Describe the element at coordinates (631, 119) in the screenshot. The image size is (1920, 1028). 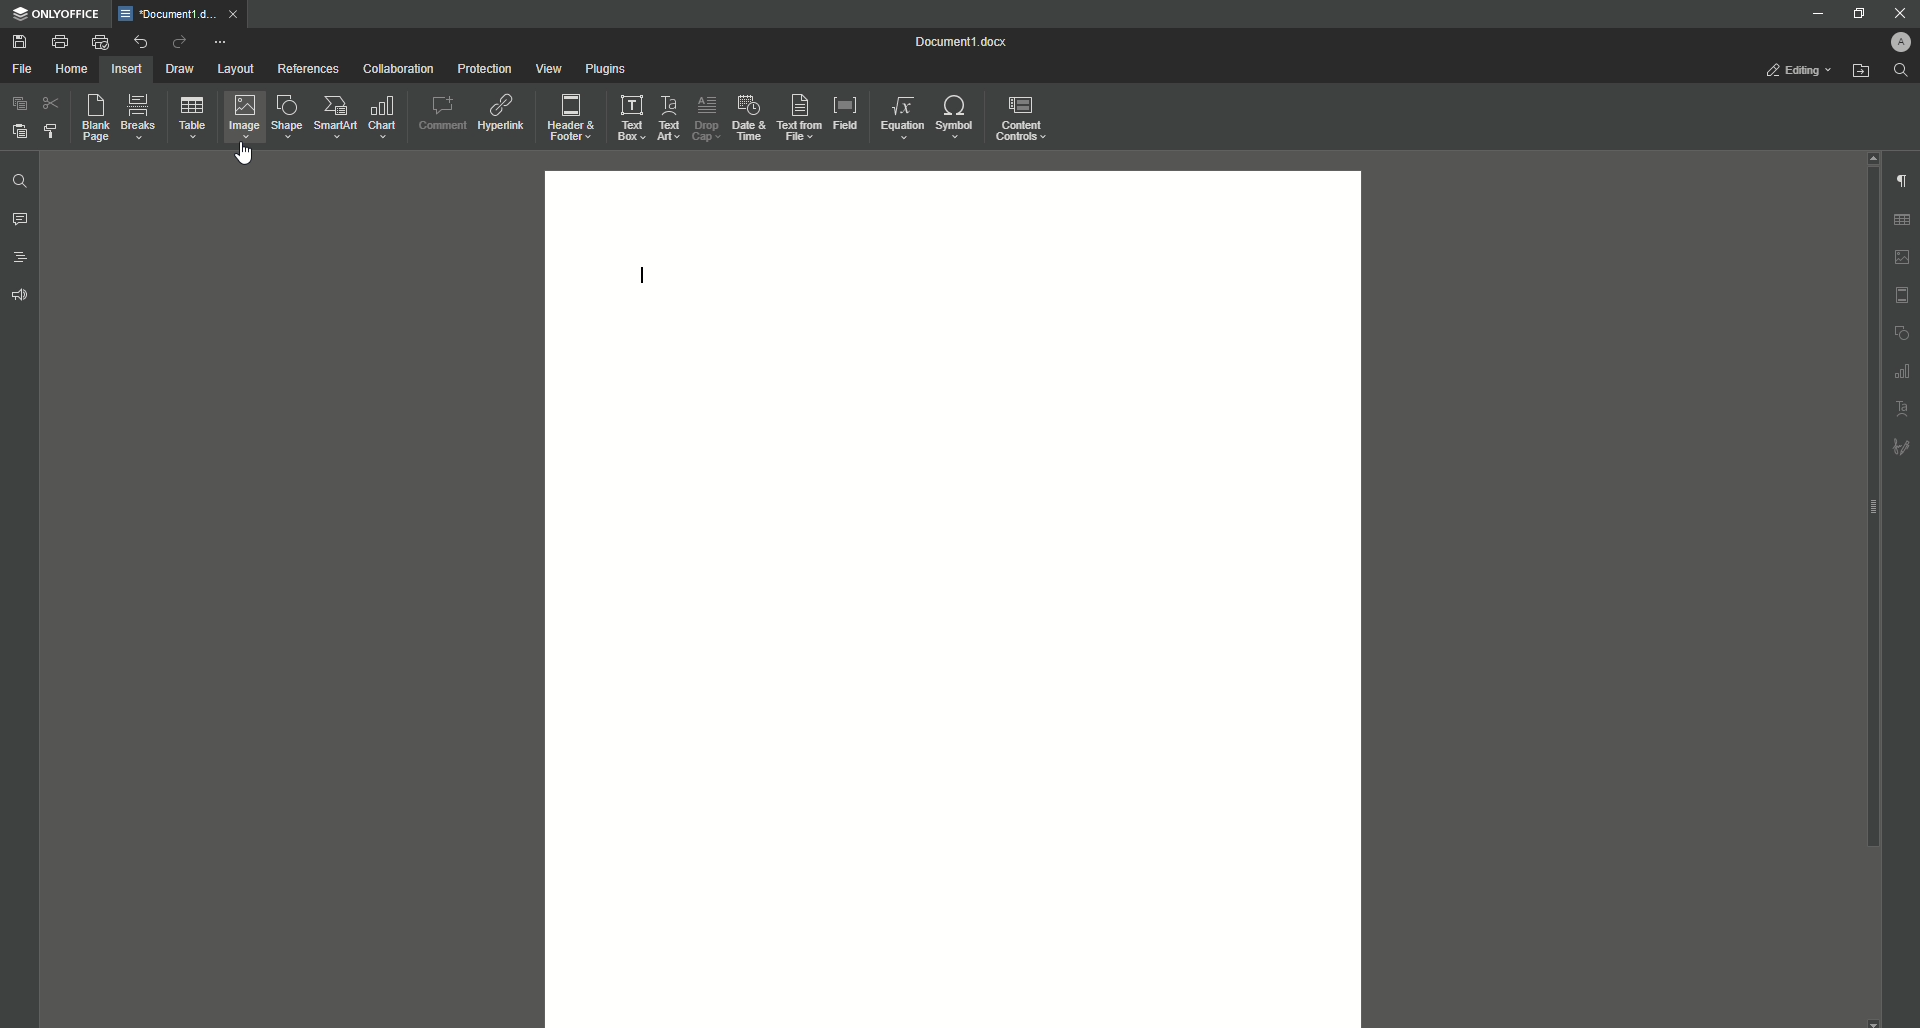
I see `Text Box` at that location.